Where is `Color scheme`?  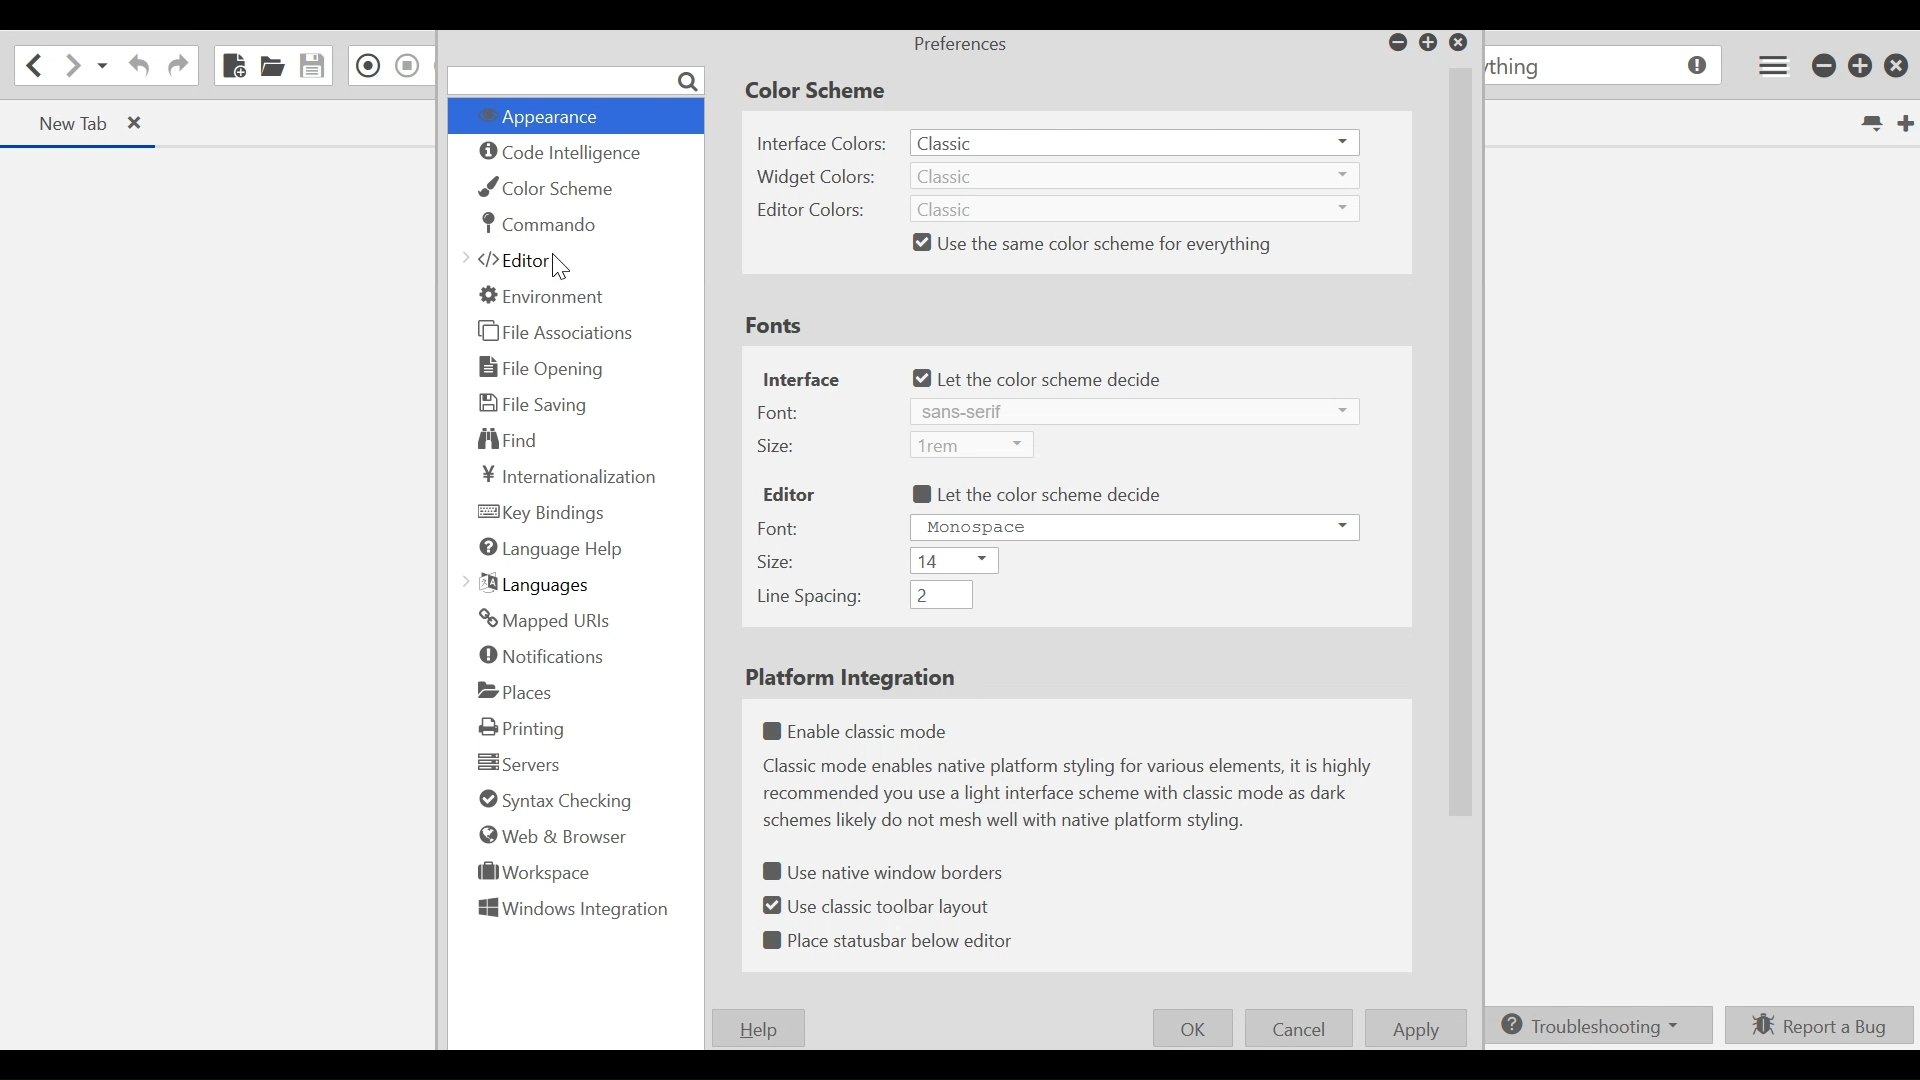
Color scheme is located at coordinates (820, 92).